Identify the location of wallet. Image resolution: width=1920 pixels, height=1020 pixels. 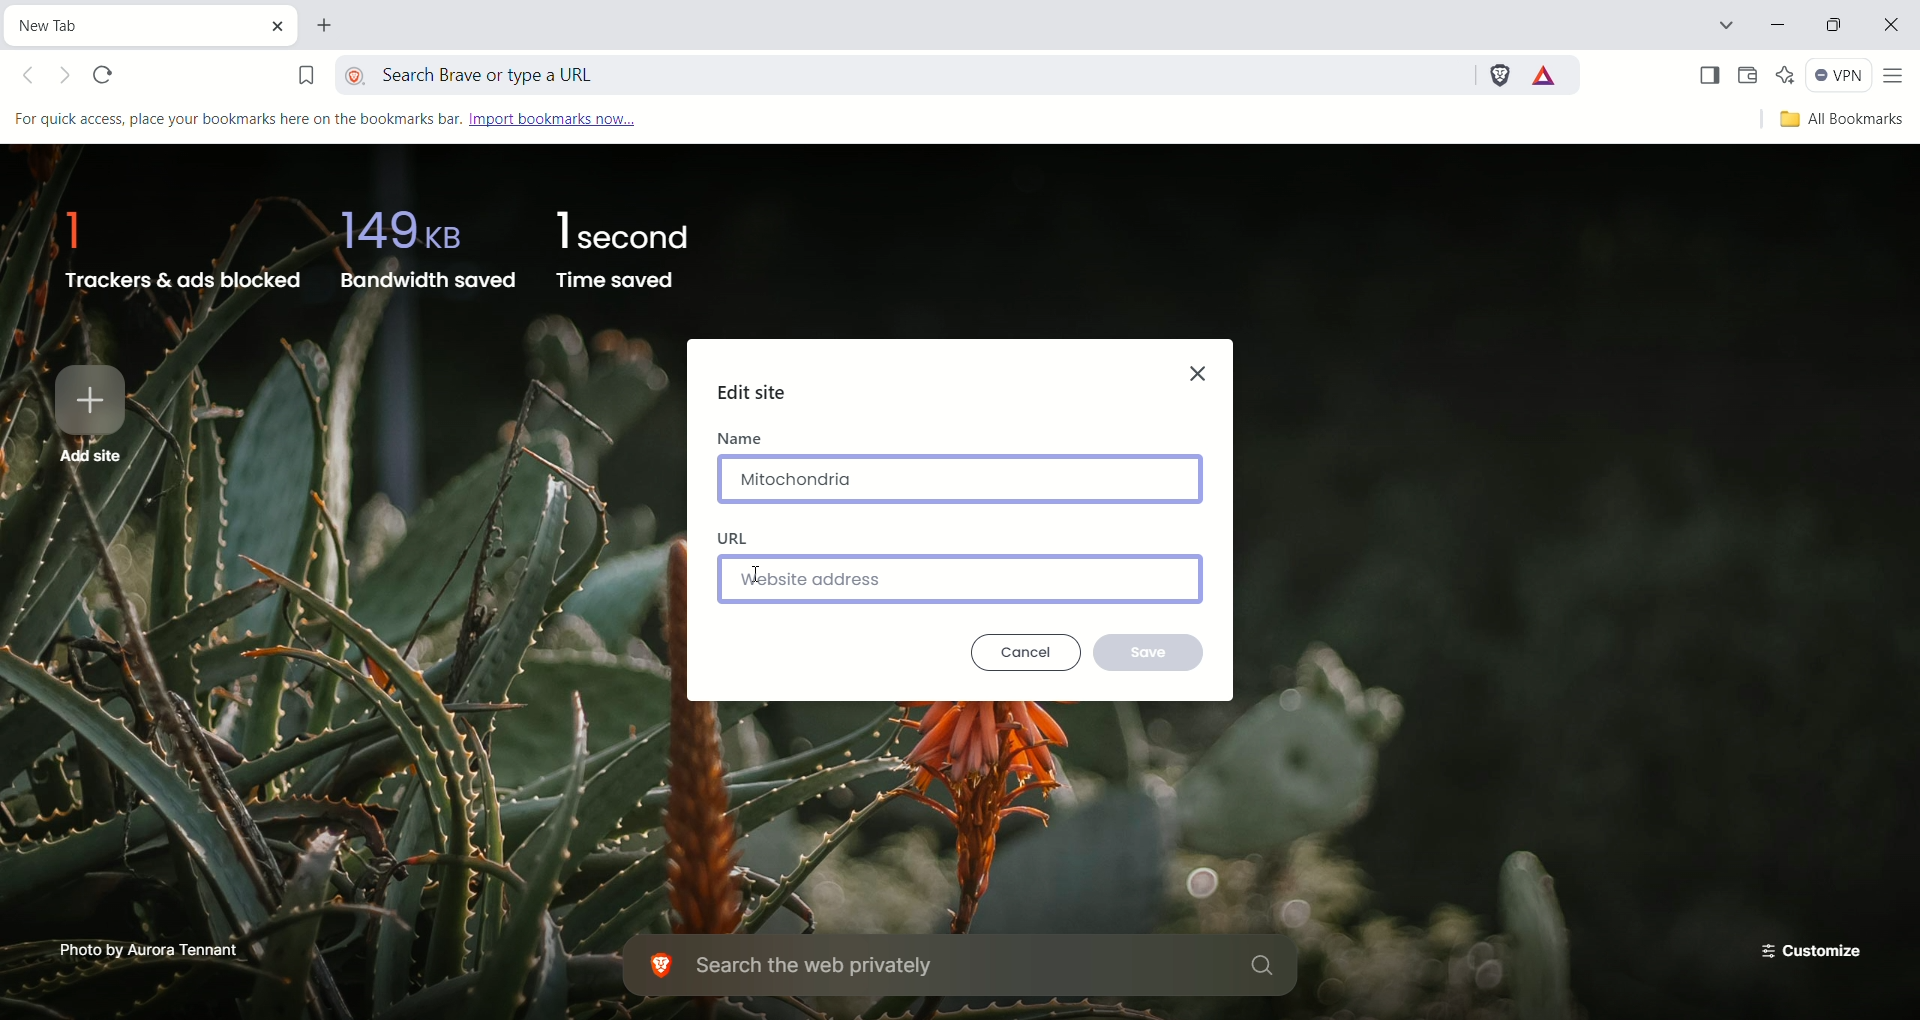
(1748, 76).